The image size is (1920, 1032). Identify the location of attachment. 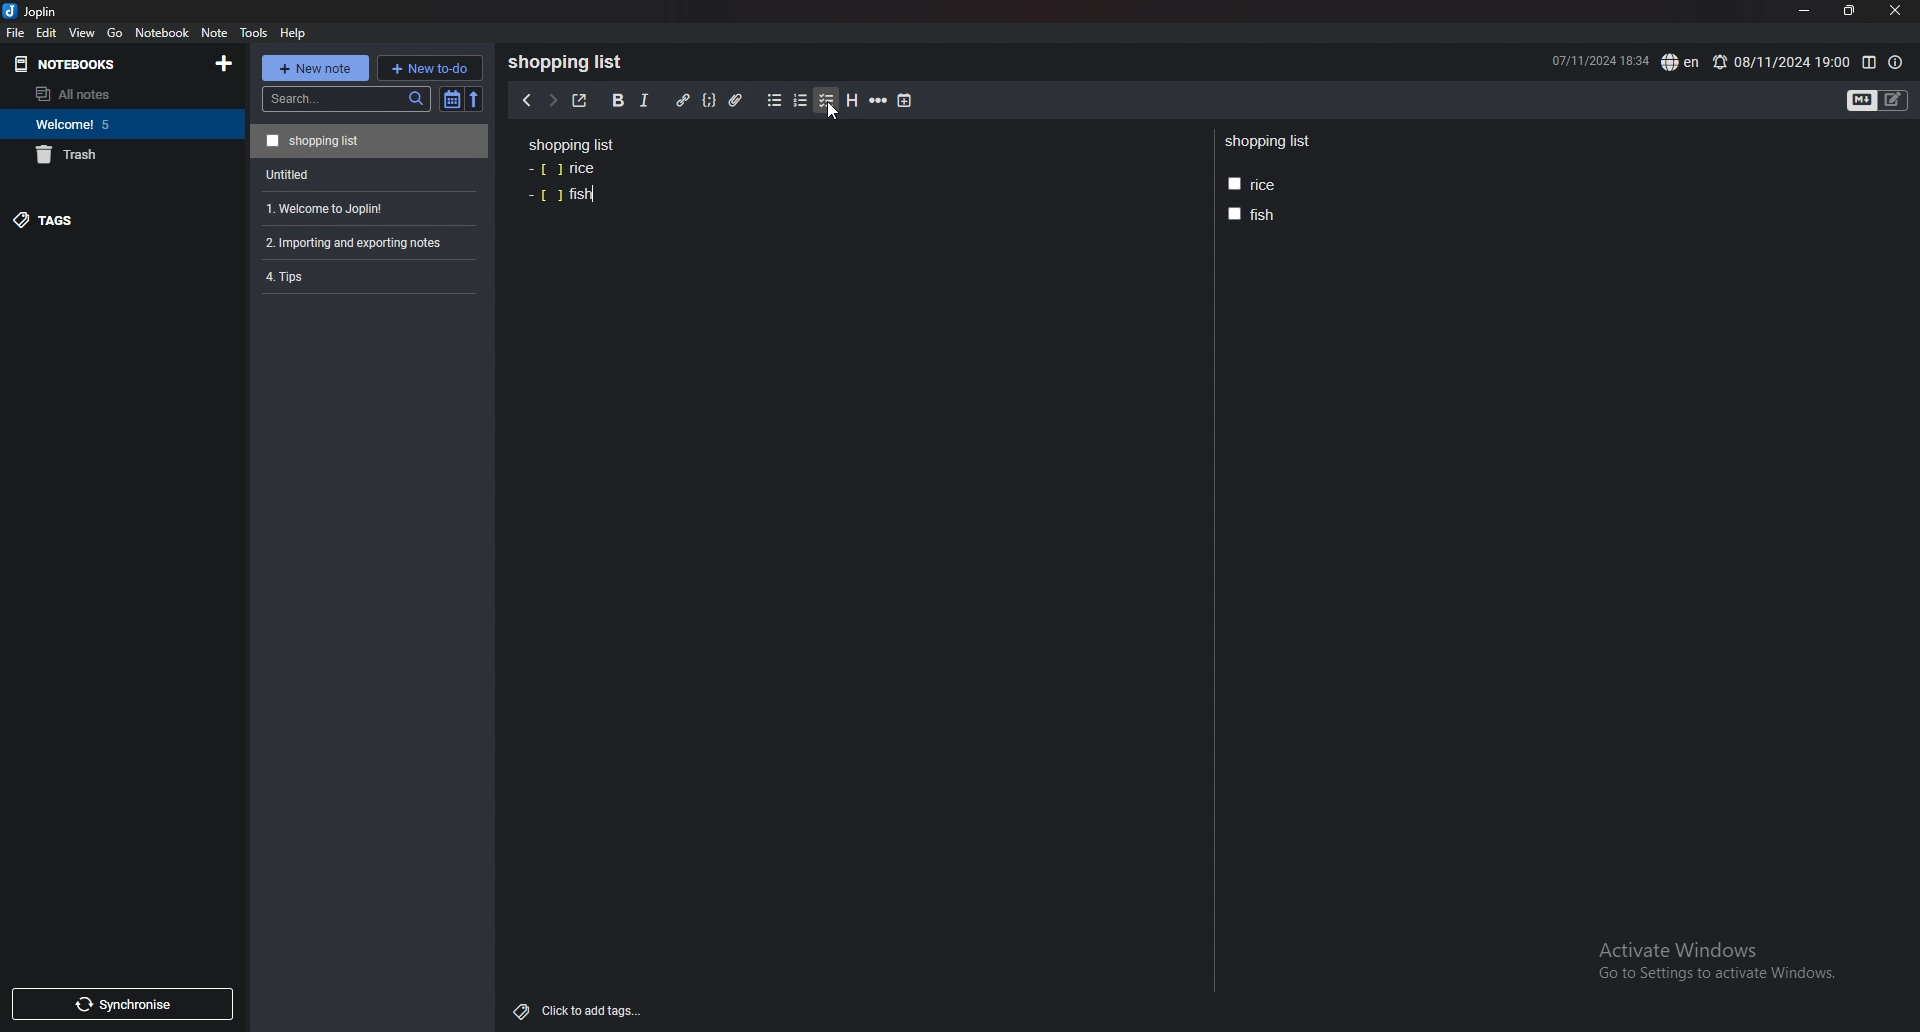
(739, 101).